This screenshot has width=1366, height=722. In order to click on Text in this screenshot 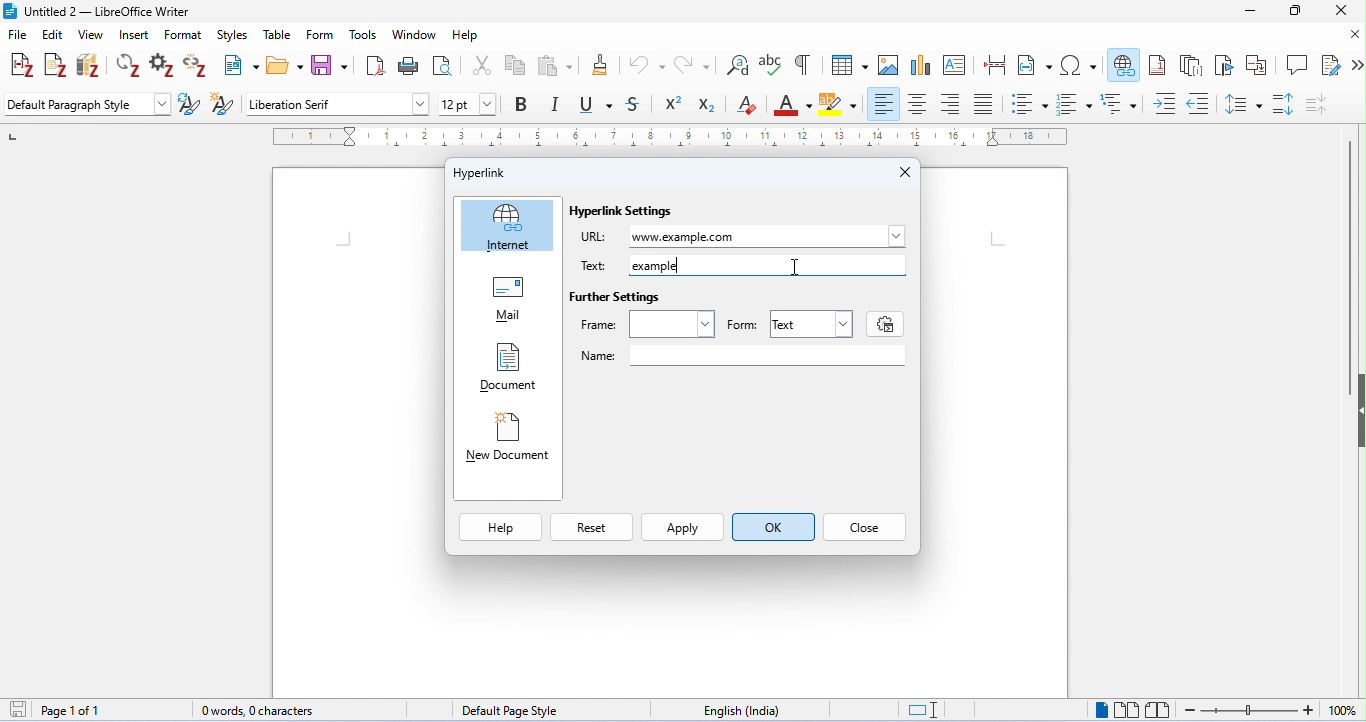, I will do `click(598, 263)`.